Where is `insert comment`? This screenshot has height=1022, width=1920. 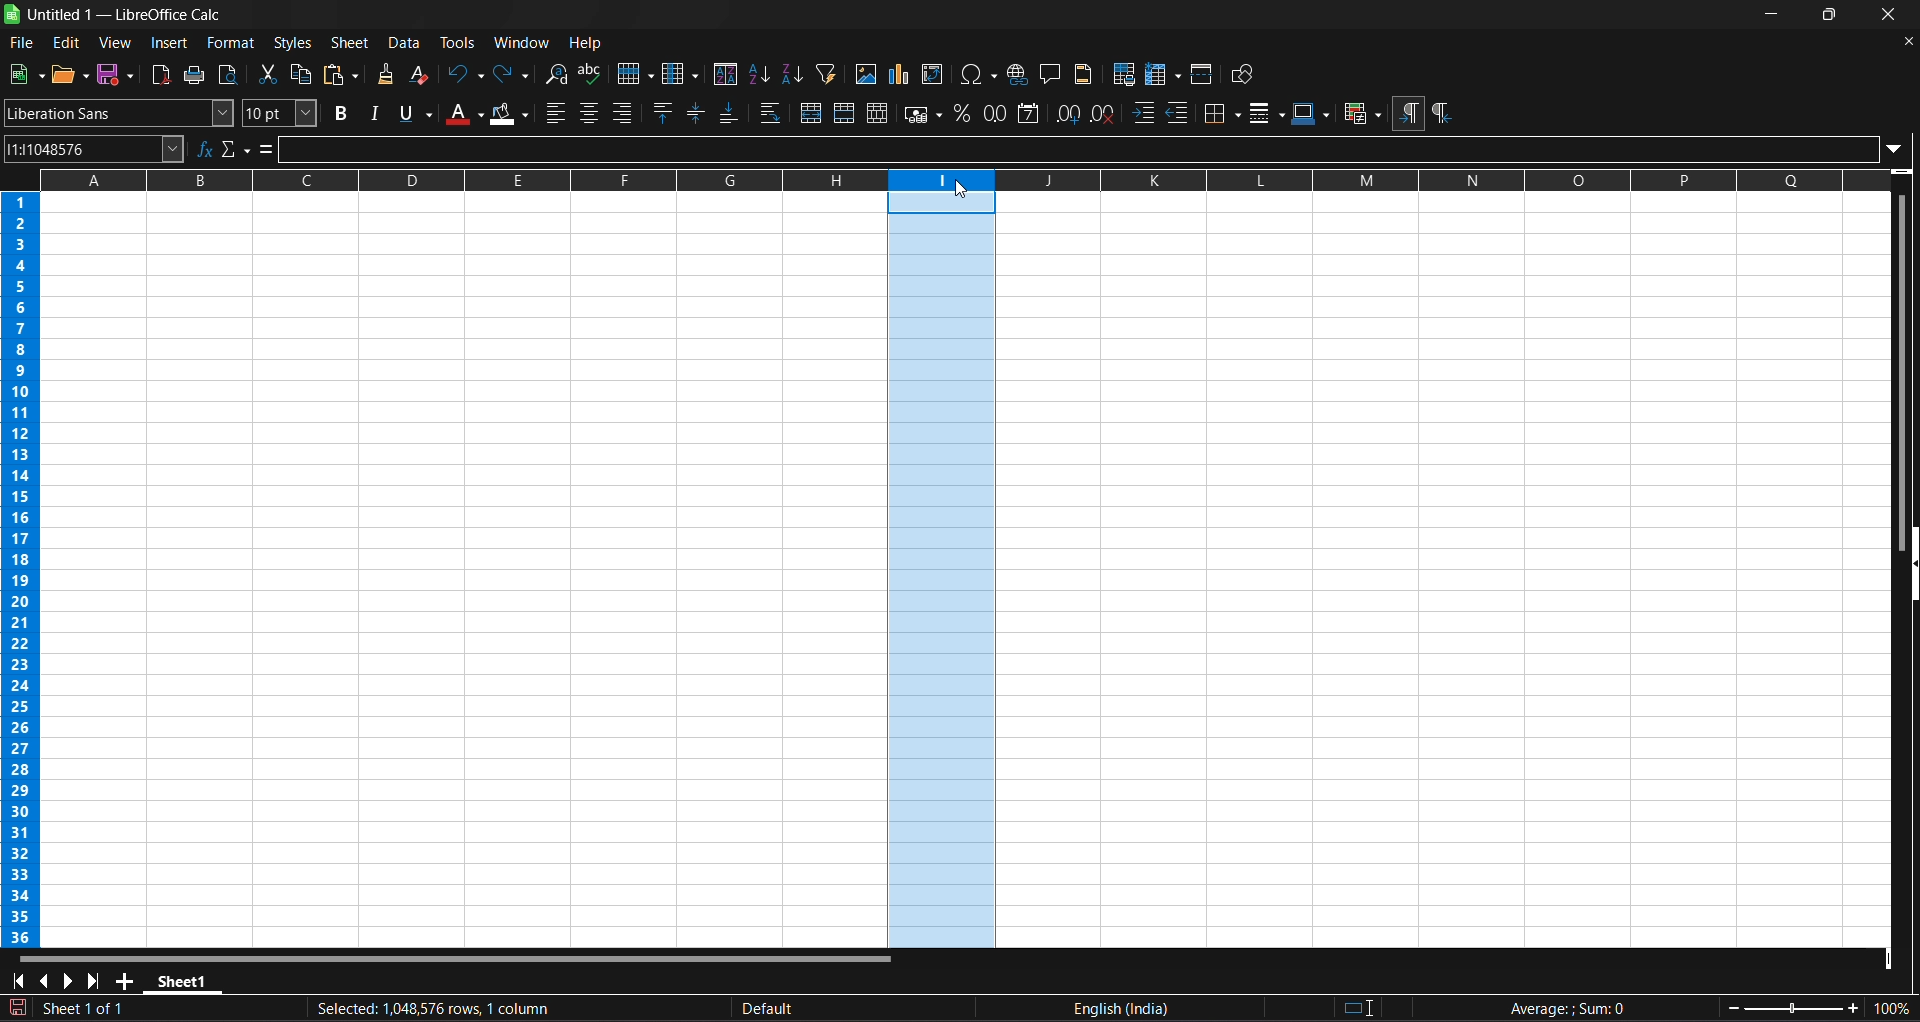 insert comment is located at coordinates (1054, 73).